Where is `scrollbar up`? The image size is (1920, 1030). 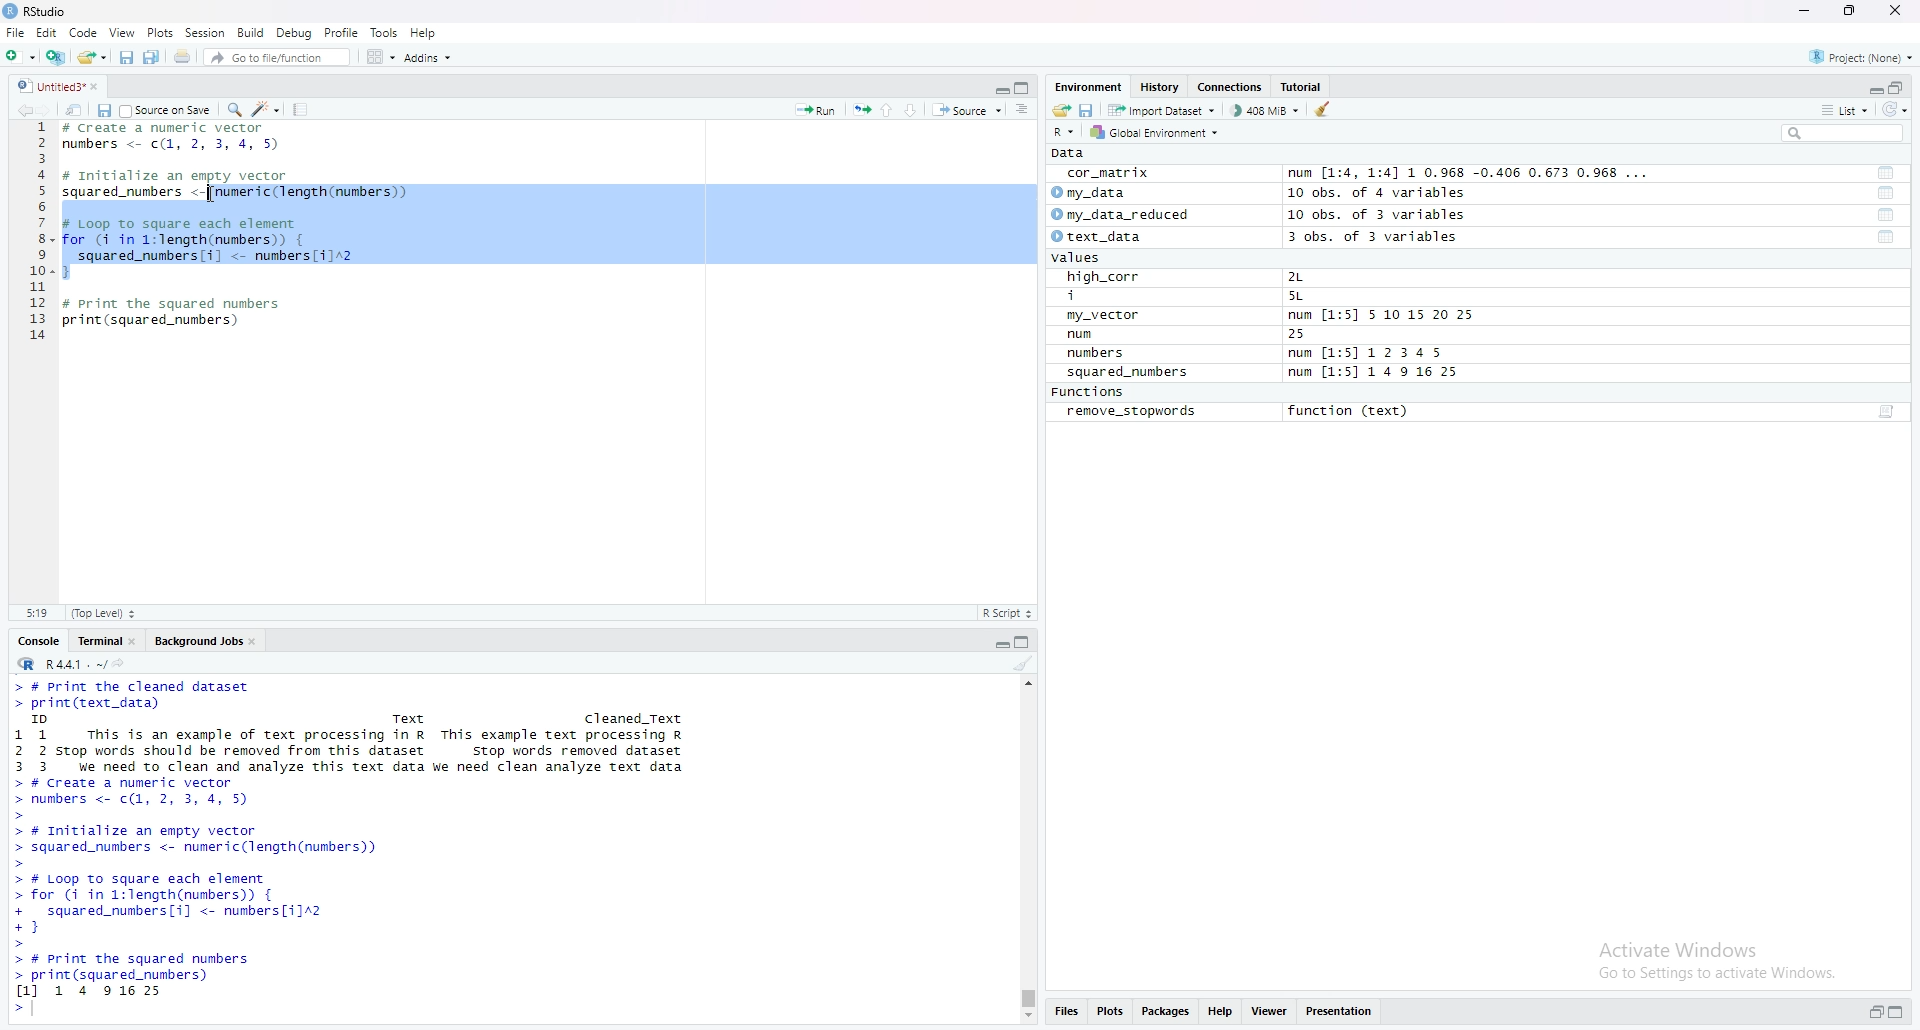 scrollbar up is located at coordinates (1026, 681).